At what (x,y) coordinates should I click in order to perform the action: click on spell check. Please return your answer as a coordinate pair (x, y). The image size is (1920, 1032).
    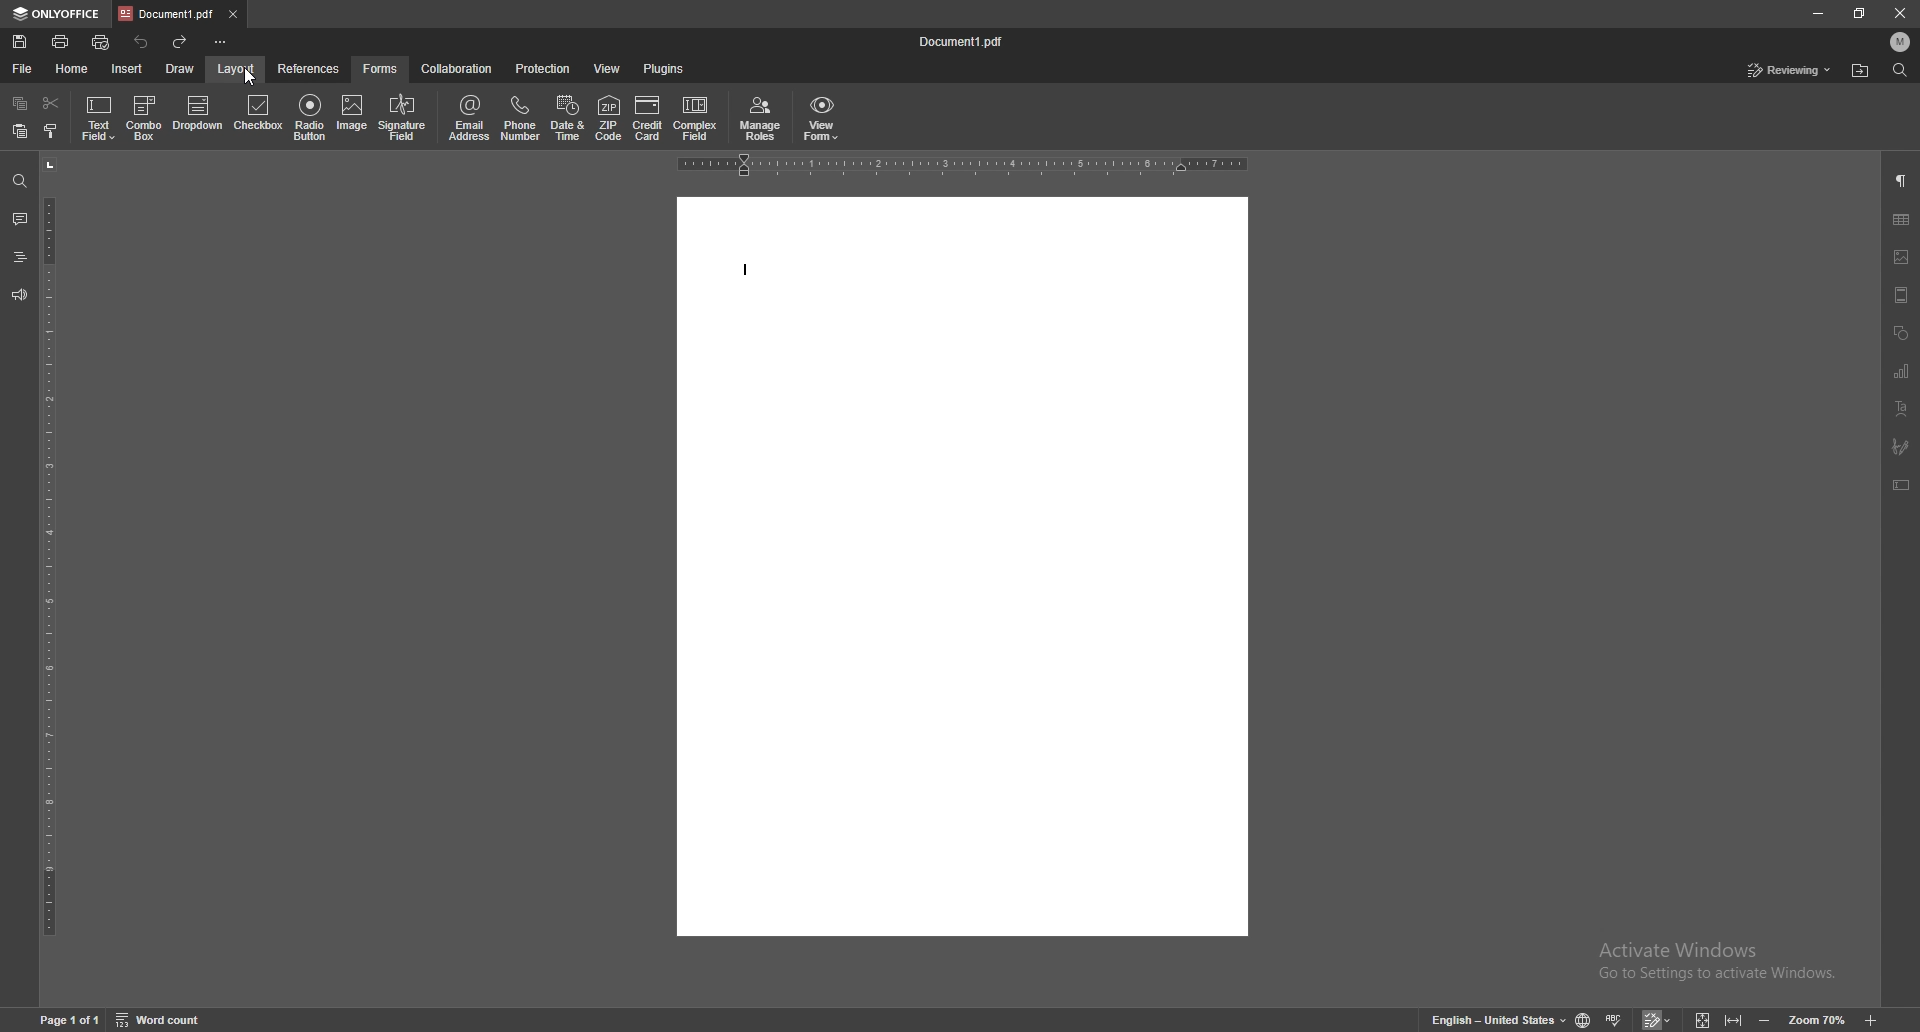
    Looking at the image, I should click on (1615, 1019).